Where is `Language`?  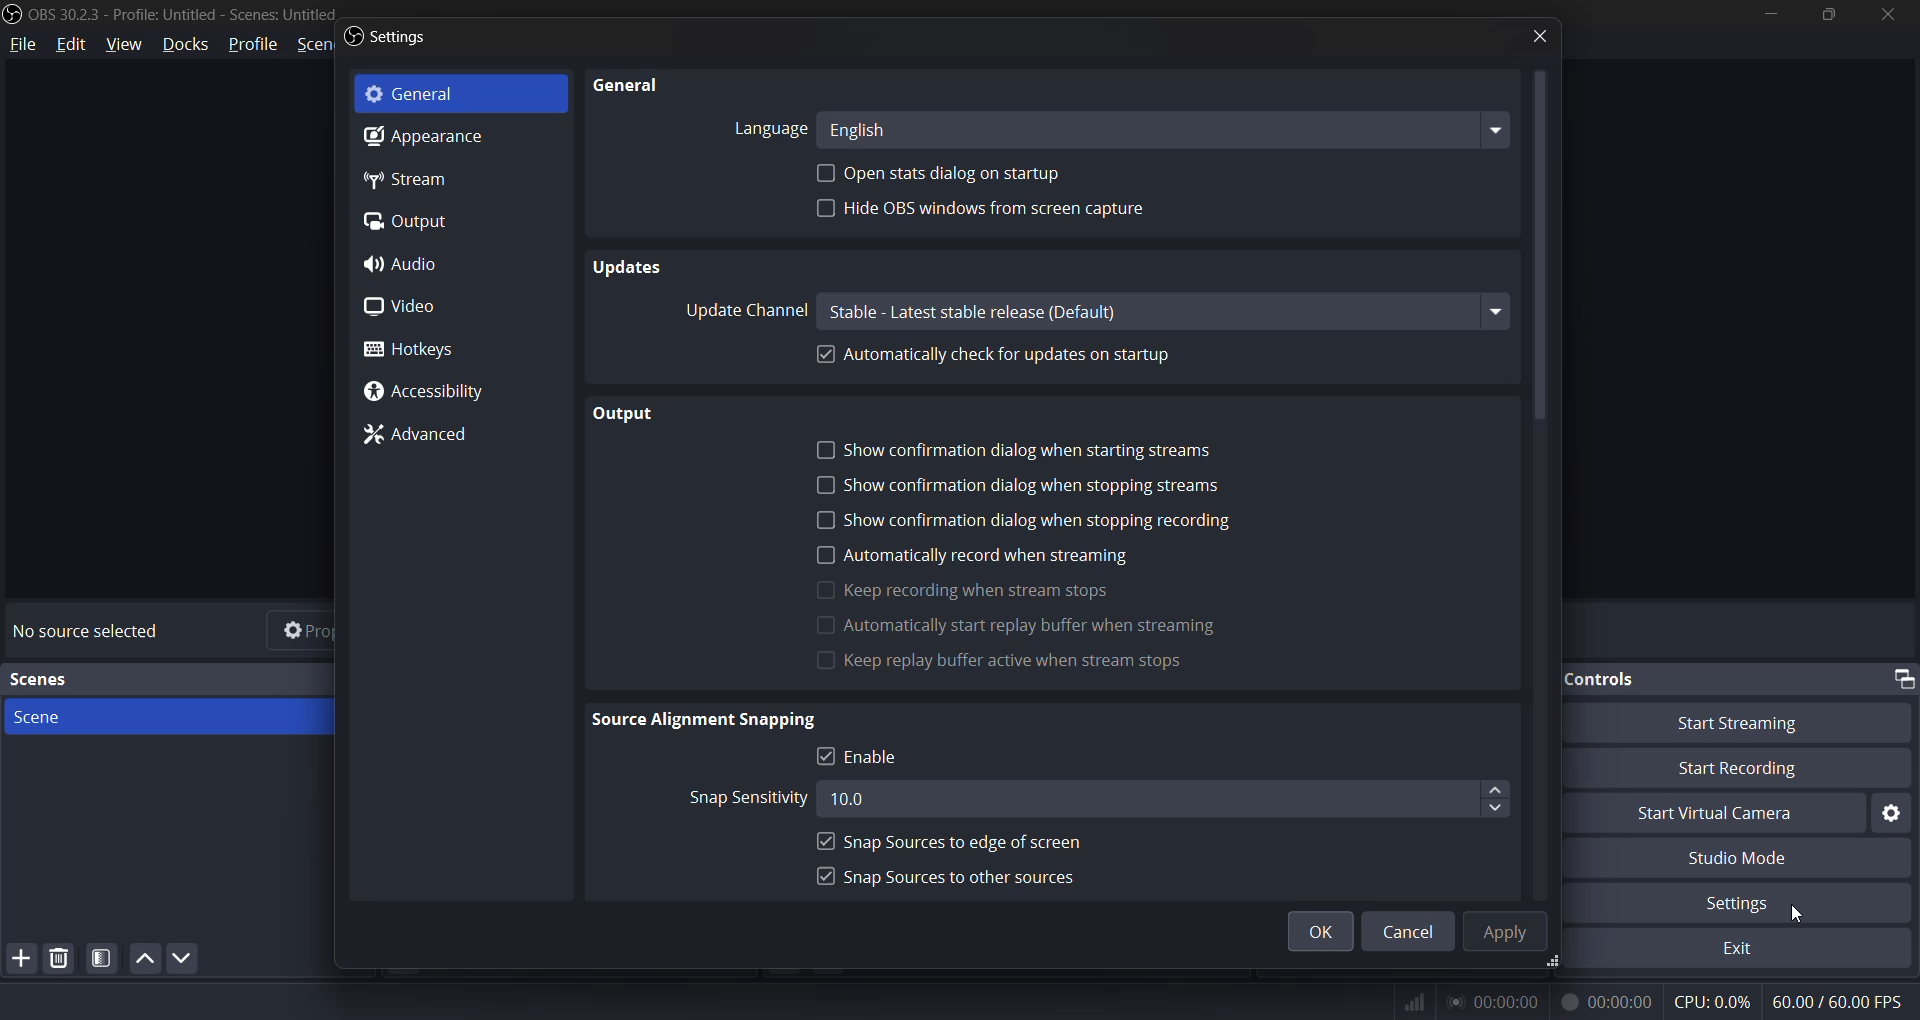
Language is located at coordinates (769, 129).